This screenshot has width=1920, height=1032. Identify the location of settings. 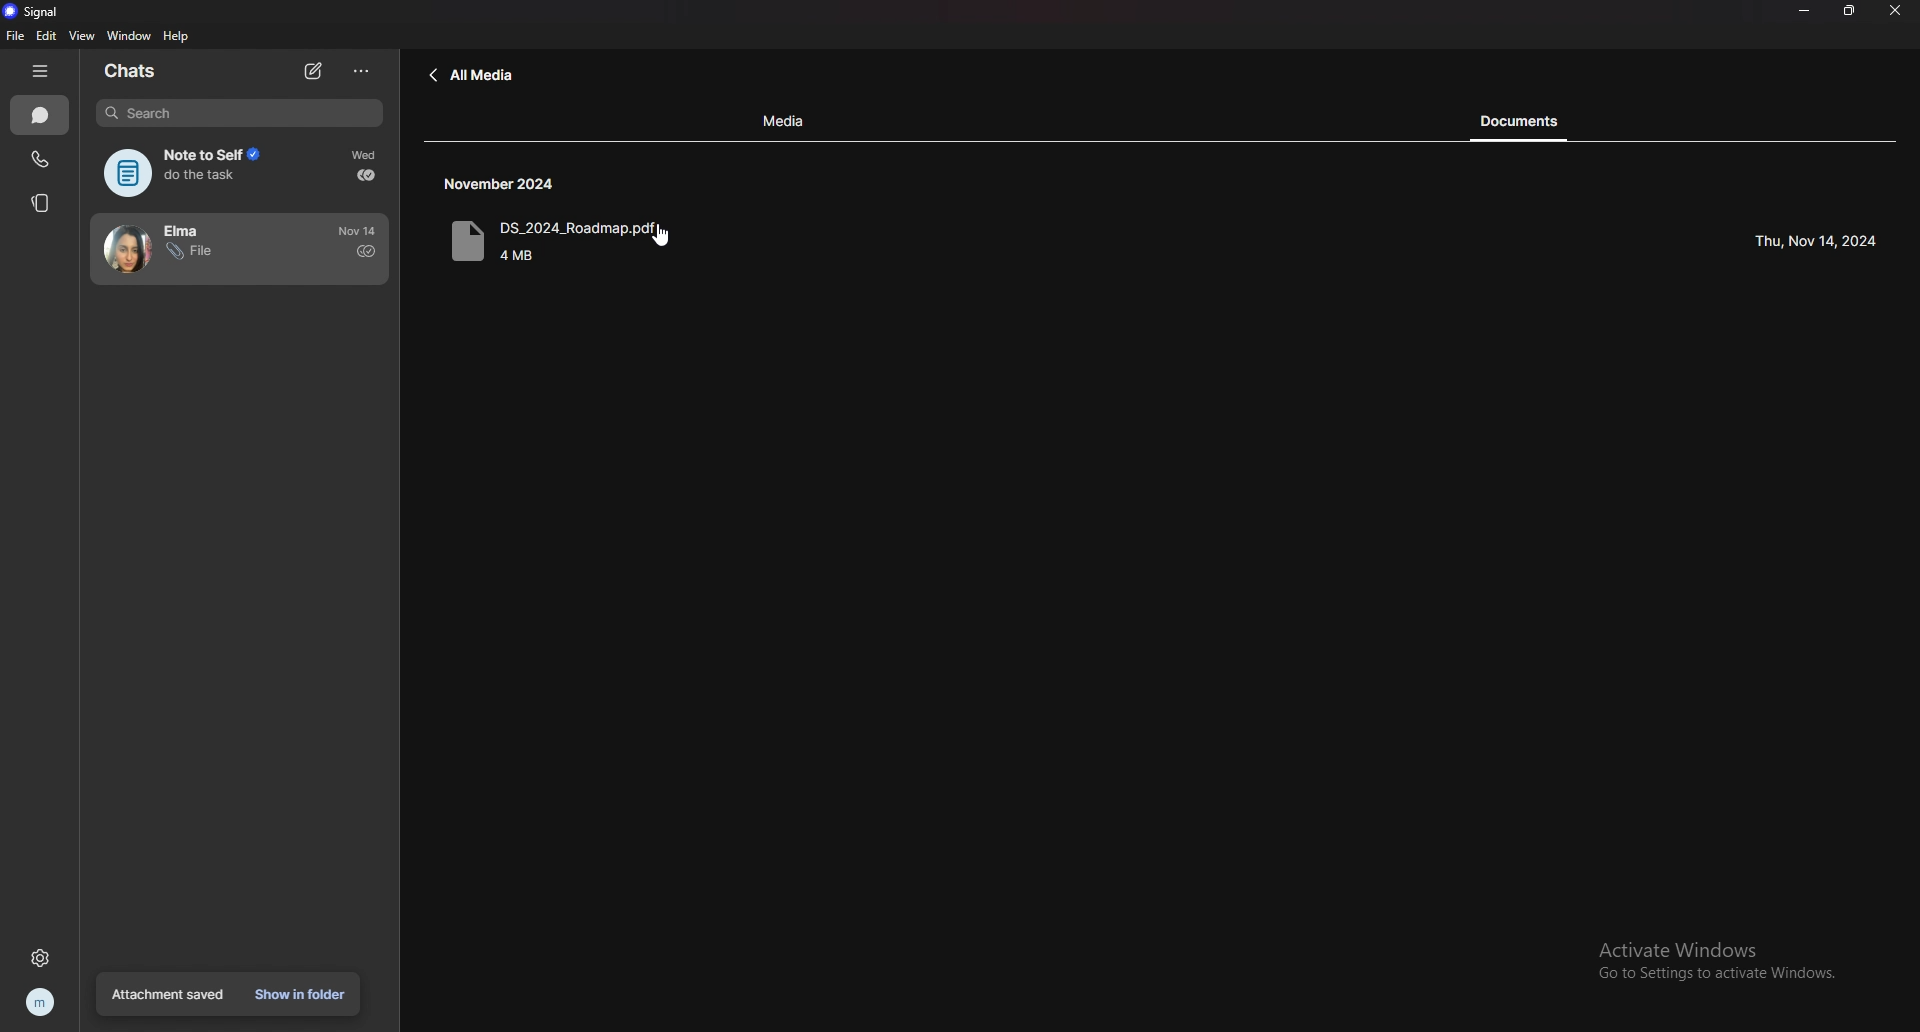
(40, 956).